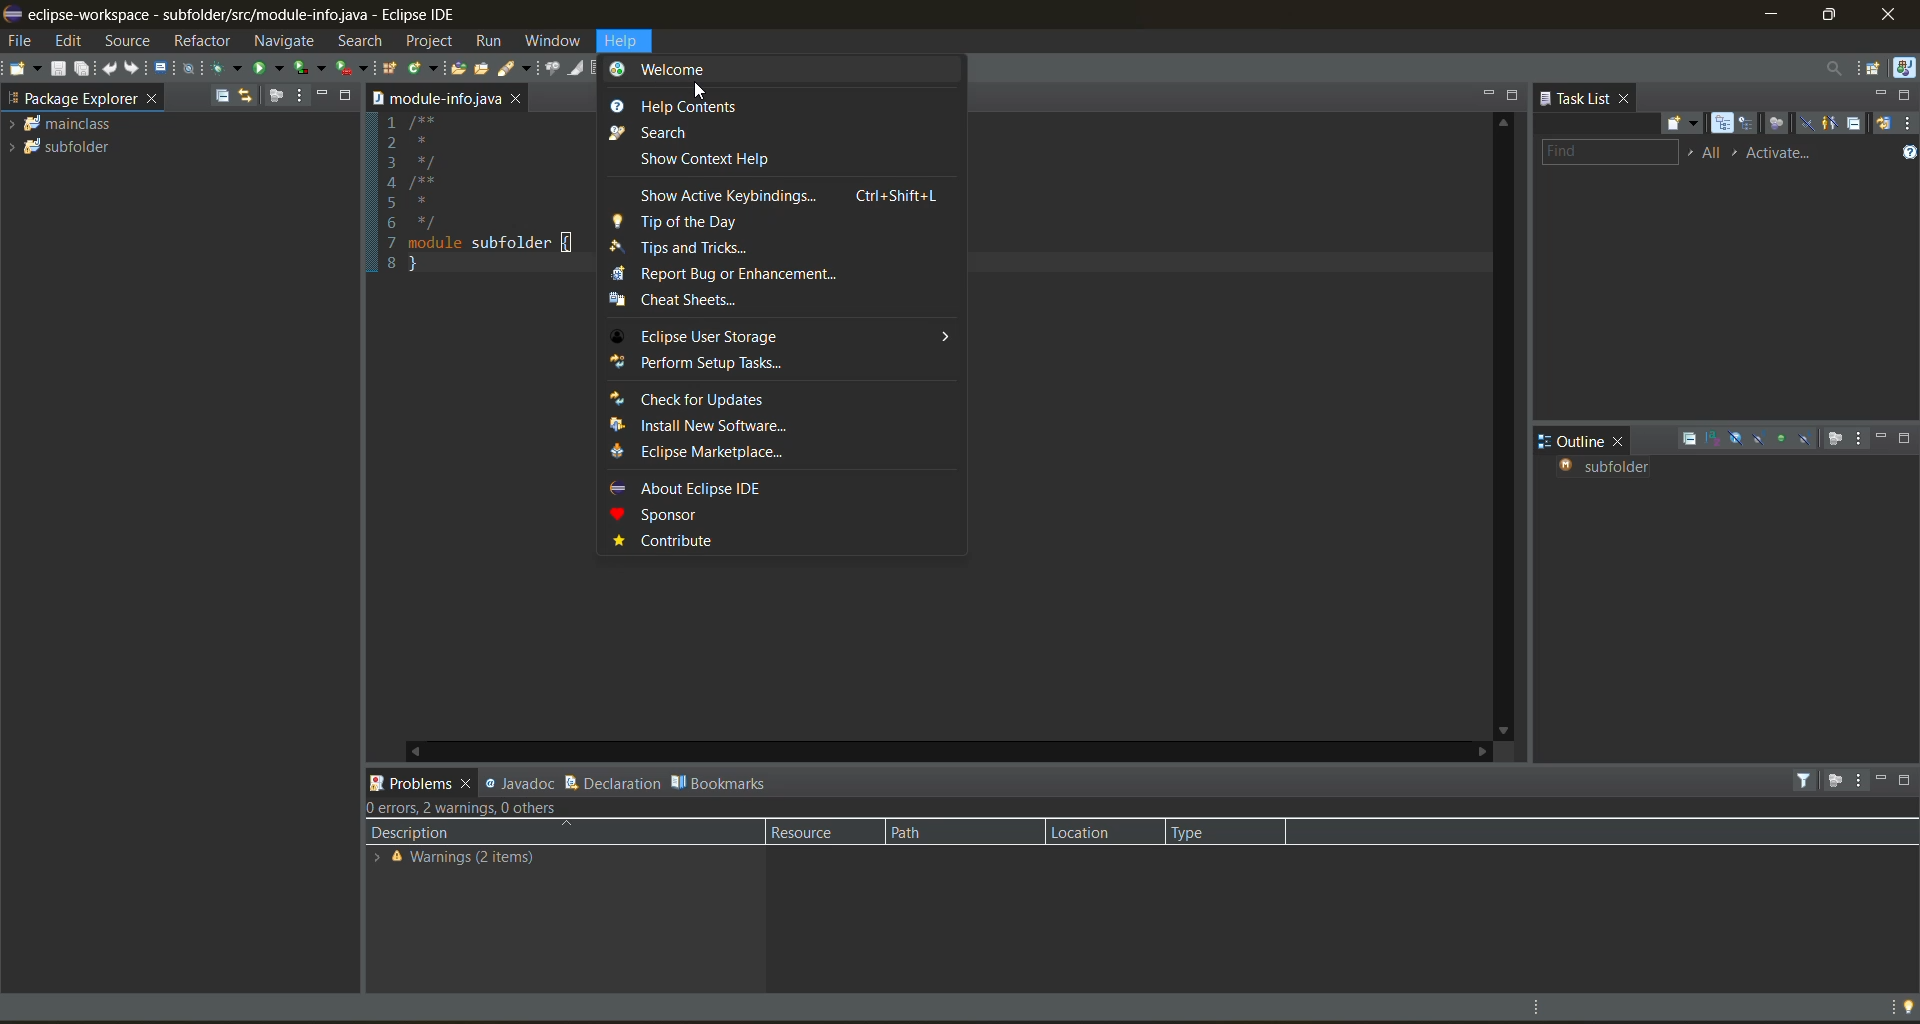 The width and height of the screenshot is (1920, 1024). What do you see at coordinates (1683, 121) in the screenshot?
I see `new task` at bounding box center [1683, 121].